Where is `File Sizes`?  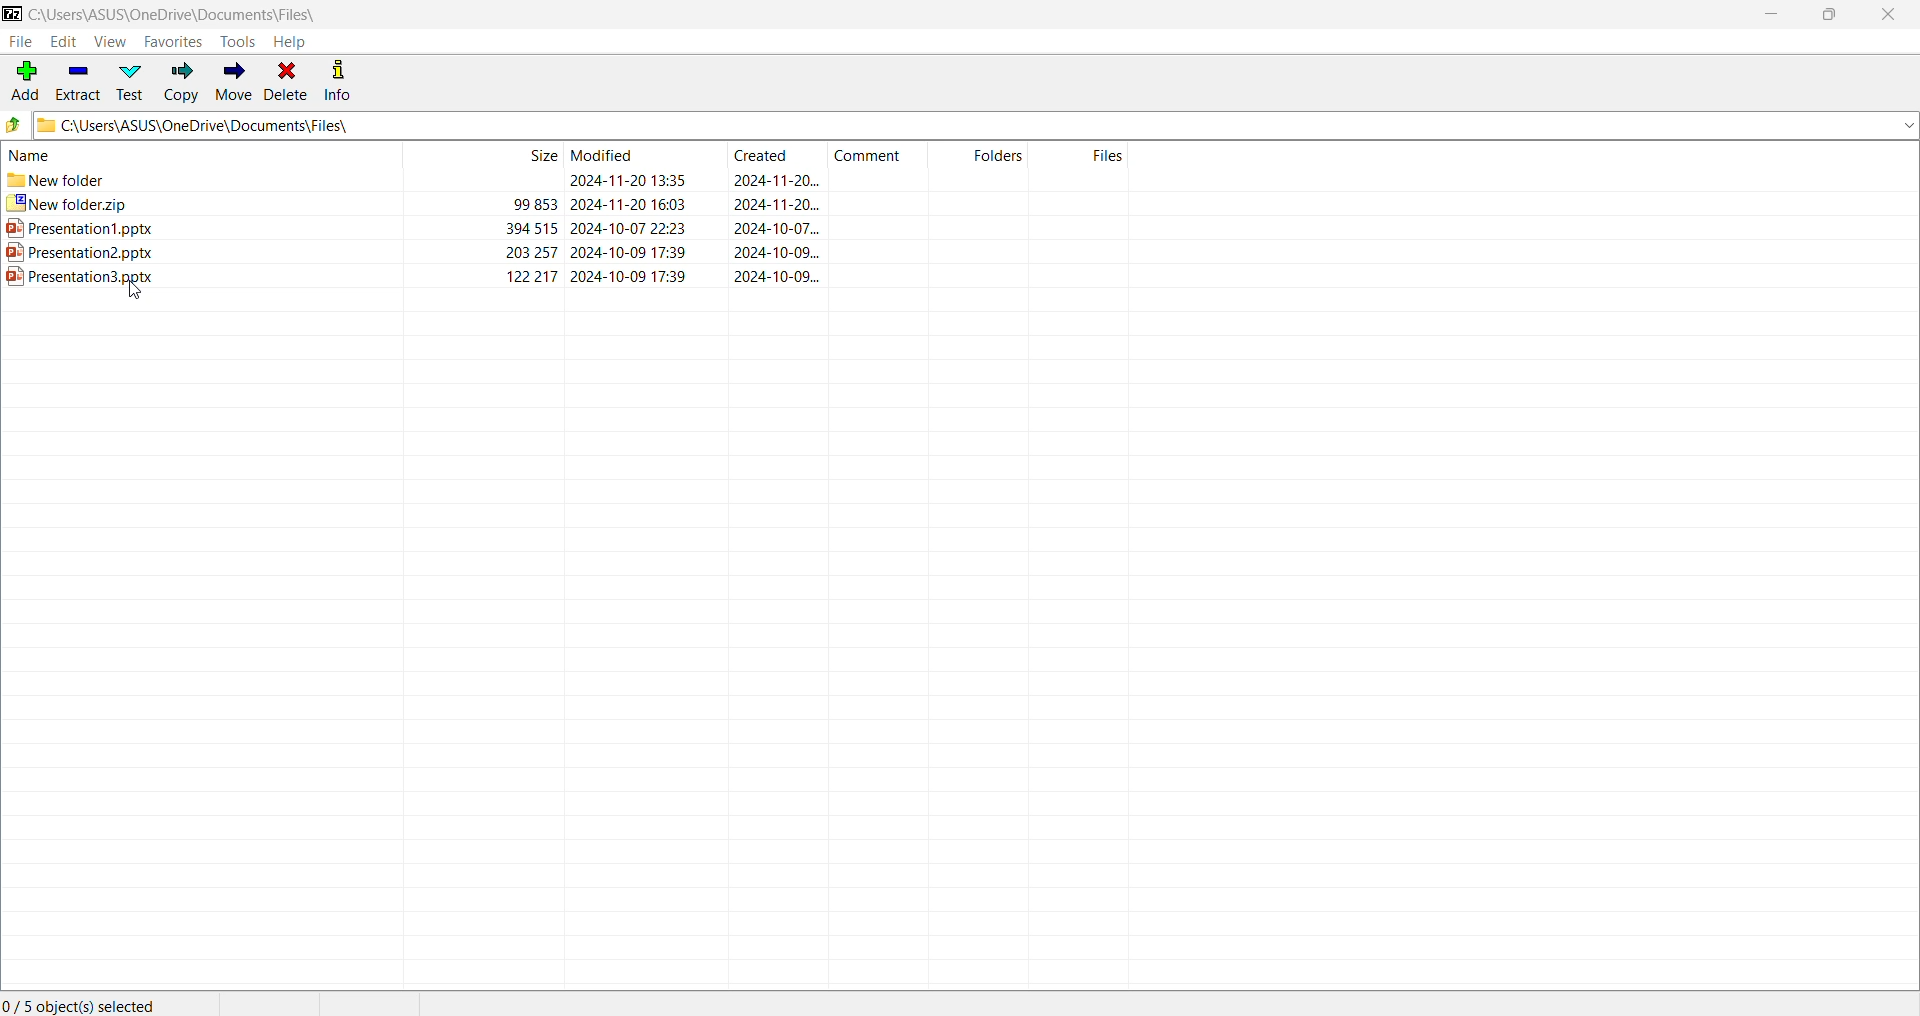 File Sizes is located at coordinates (484, 155).